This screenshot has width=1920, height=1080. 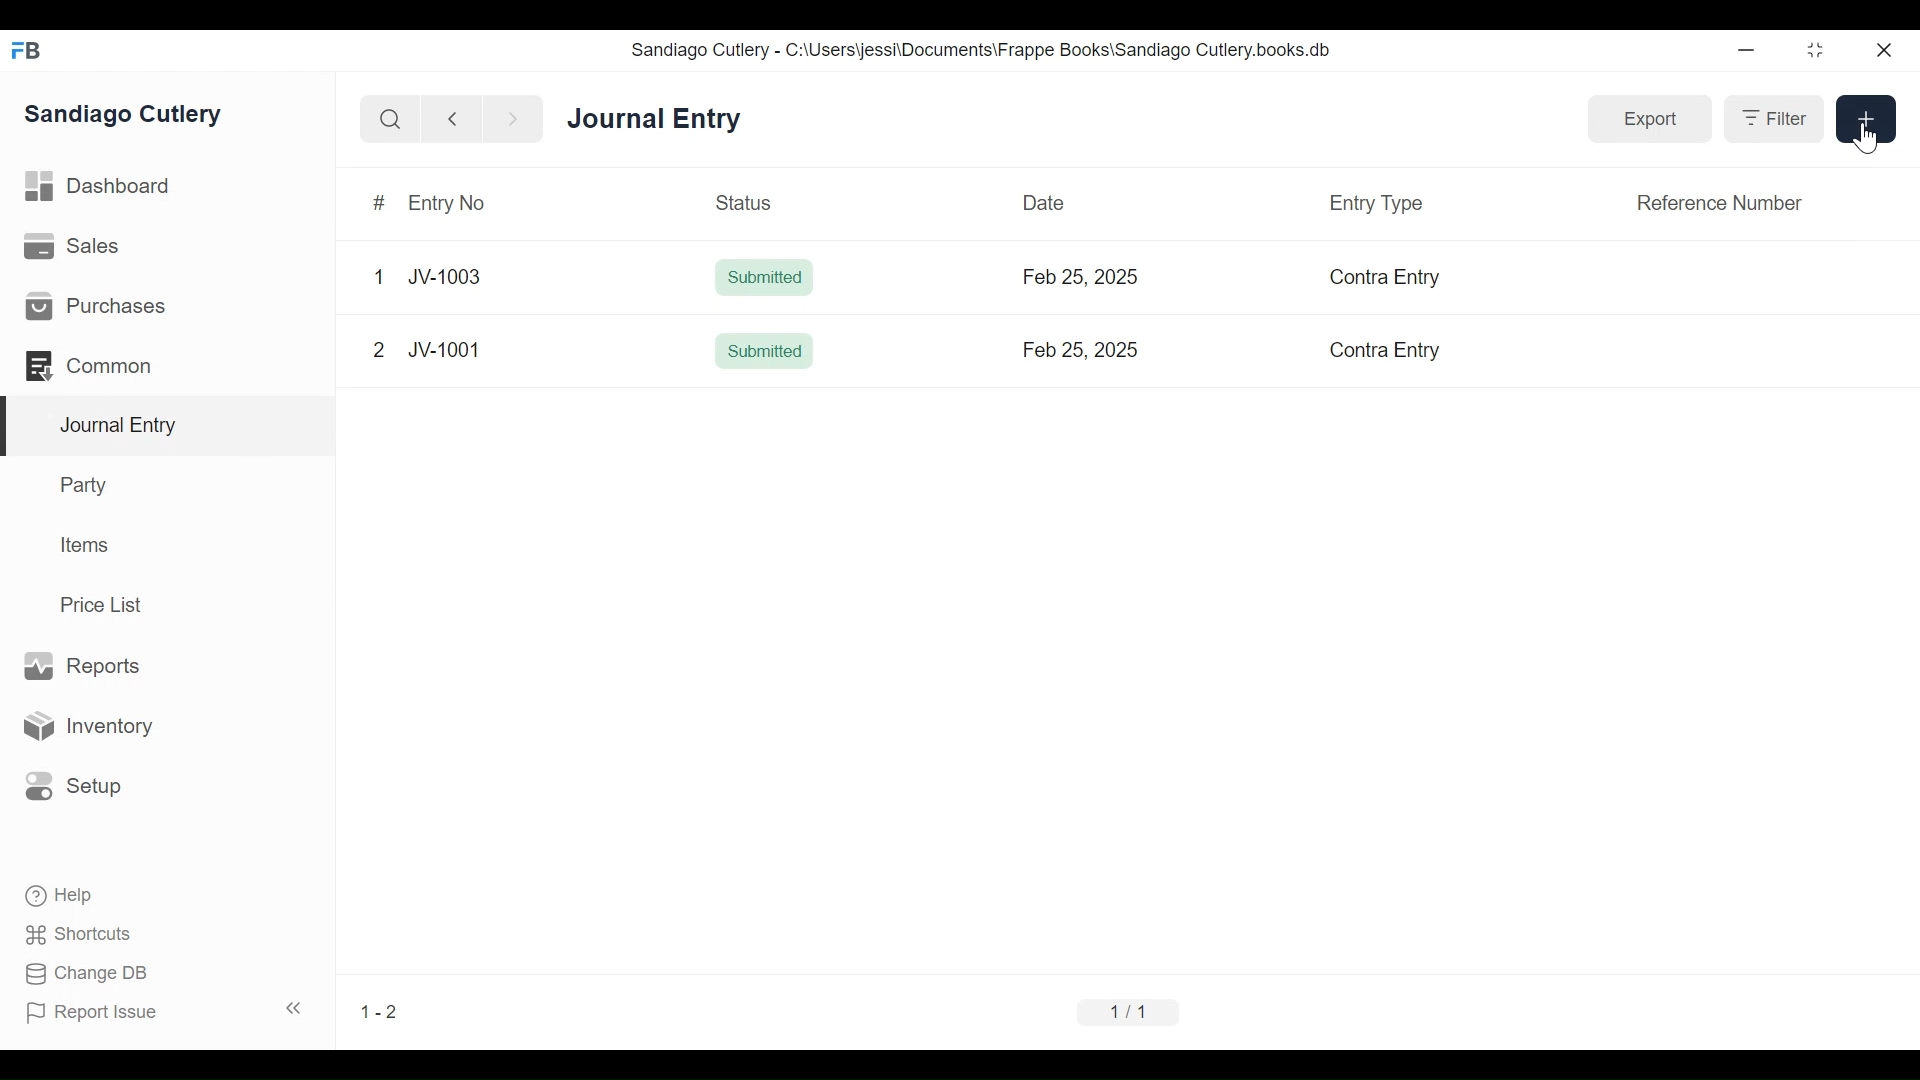 I want to click on Reports, so click(x=88, y=666).